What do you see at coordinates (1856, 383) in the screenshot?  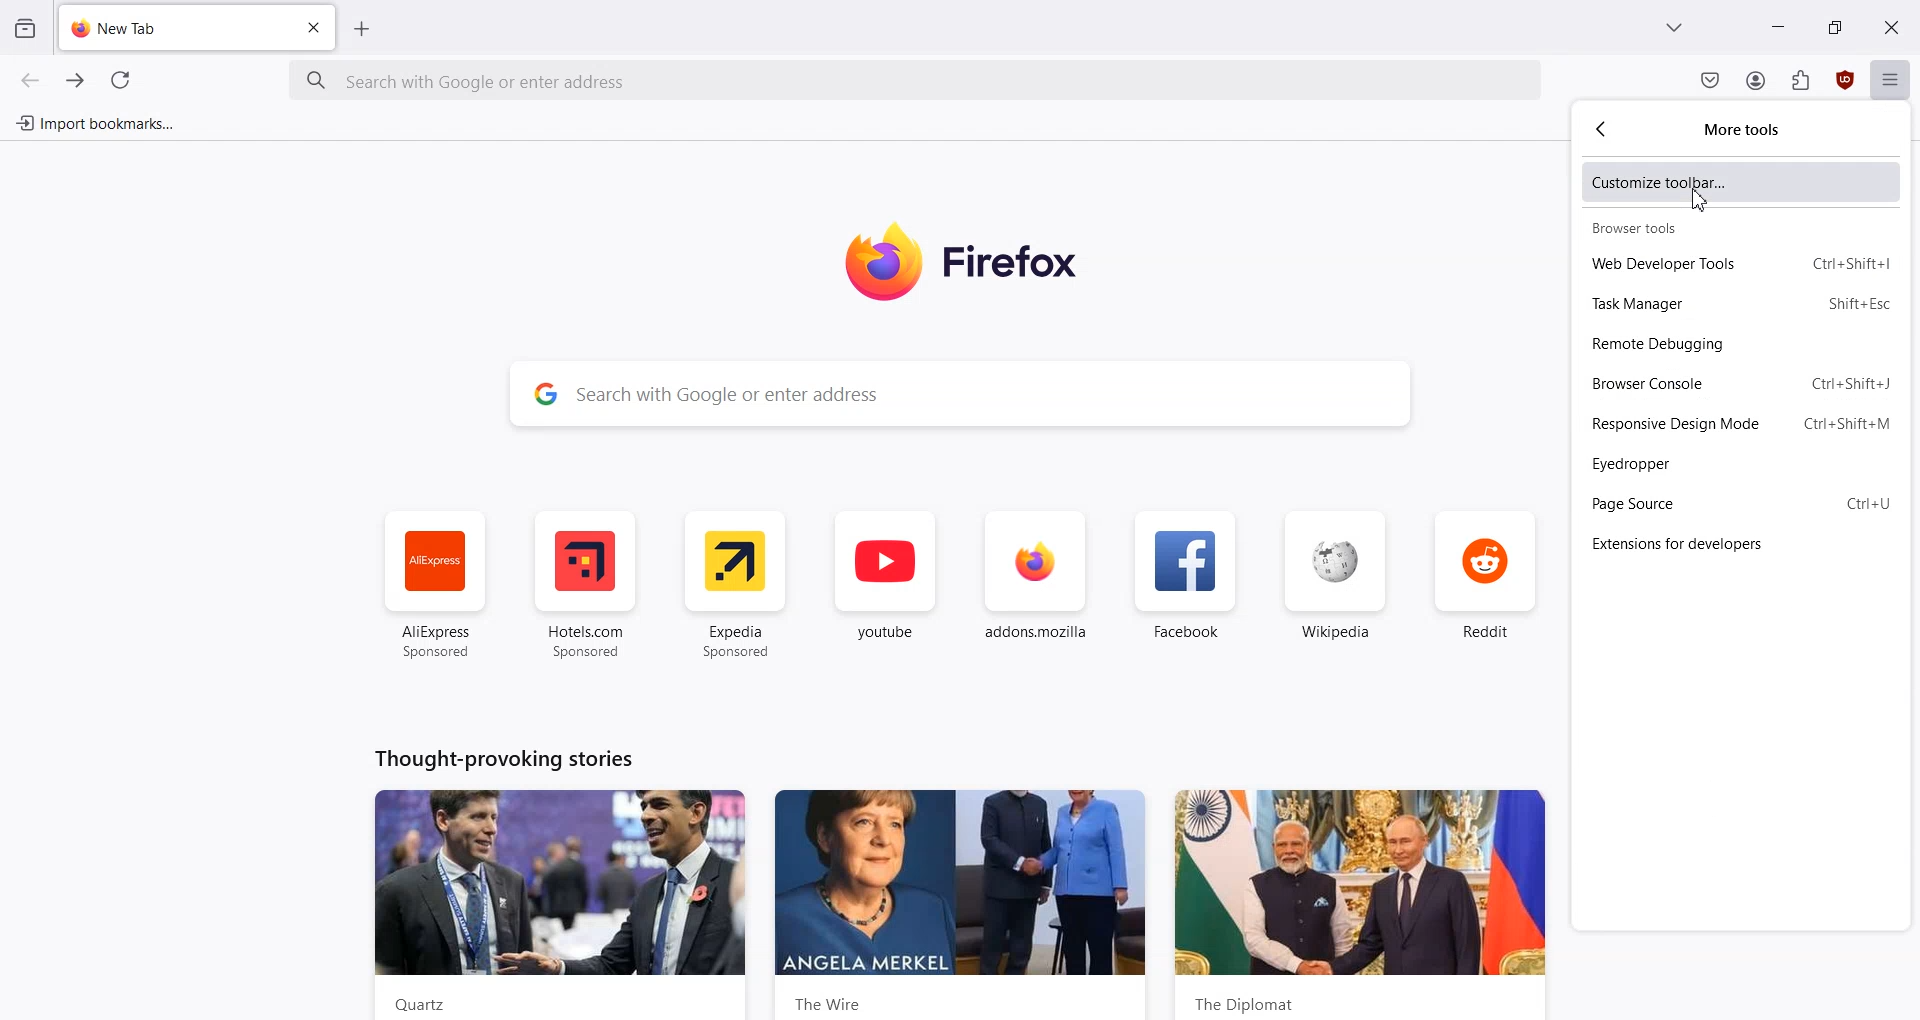 I see `Shortcut key` at bounding box center [1856, 383].